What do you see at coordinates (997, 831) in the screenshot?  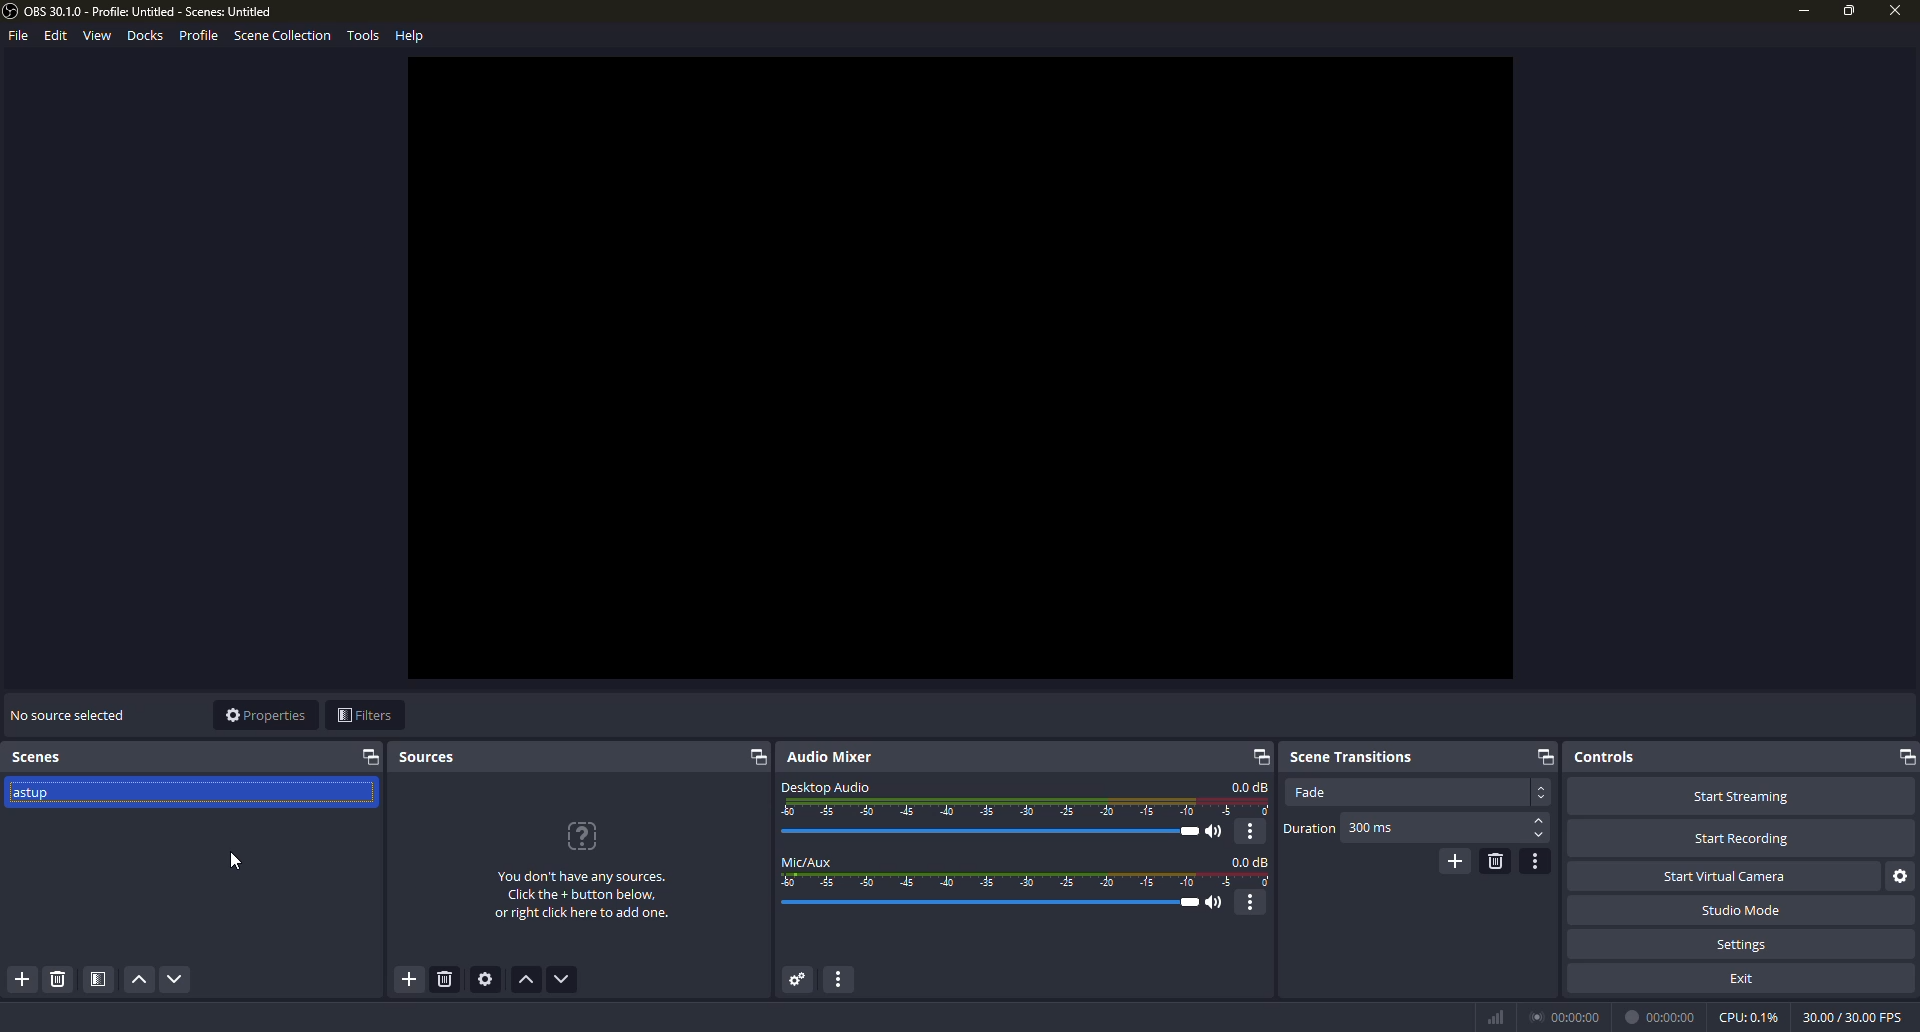 I see `volume` at bounding box center [997, 831].